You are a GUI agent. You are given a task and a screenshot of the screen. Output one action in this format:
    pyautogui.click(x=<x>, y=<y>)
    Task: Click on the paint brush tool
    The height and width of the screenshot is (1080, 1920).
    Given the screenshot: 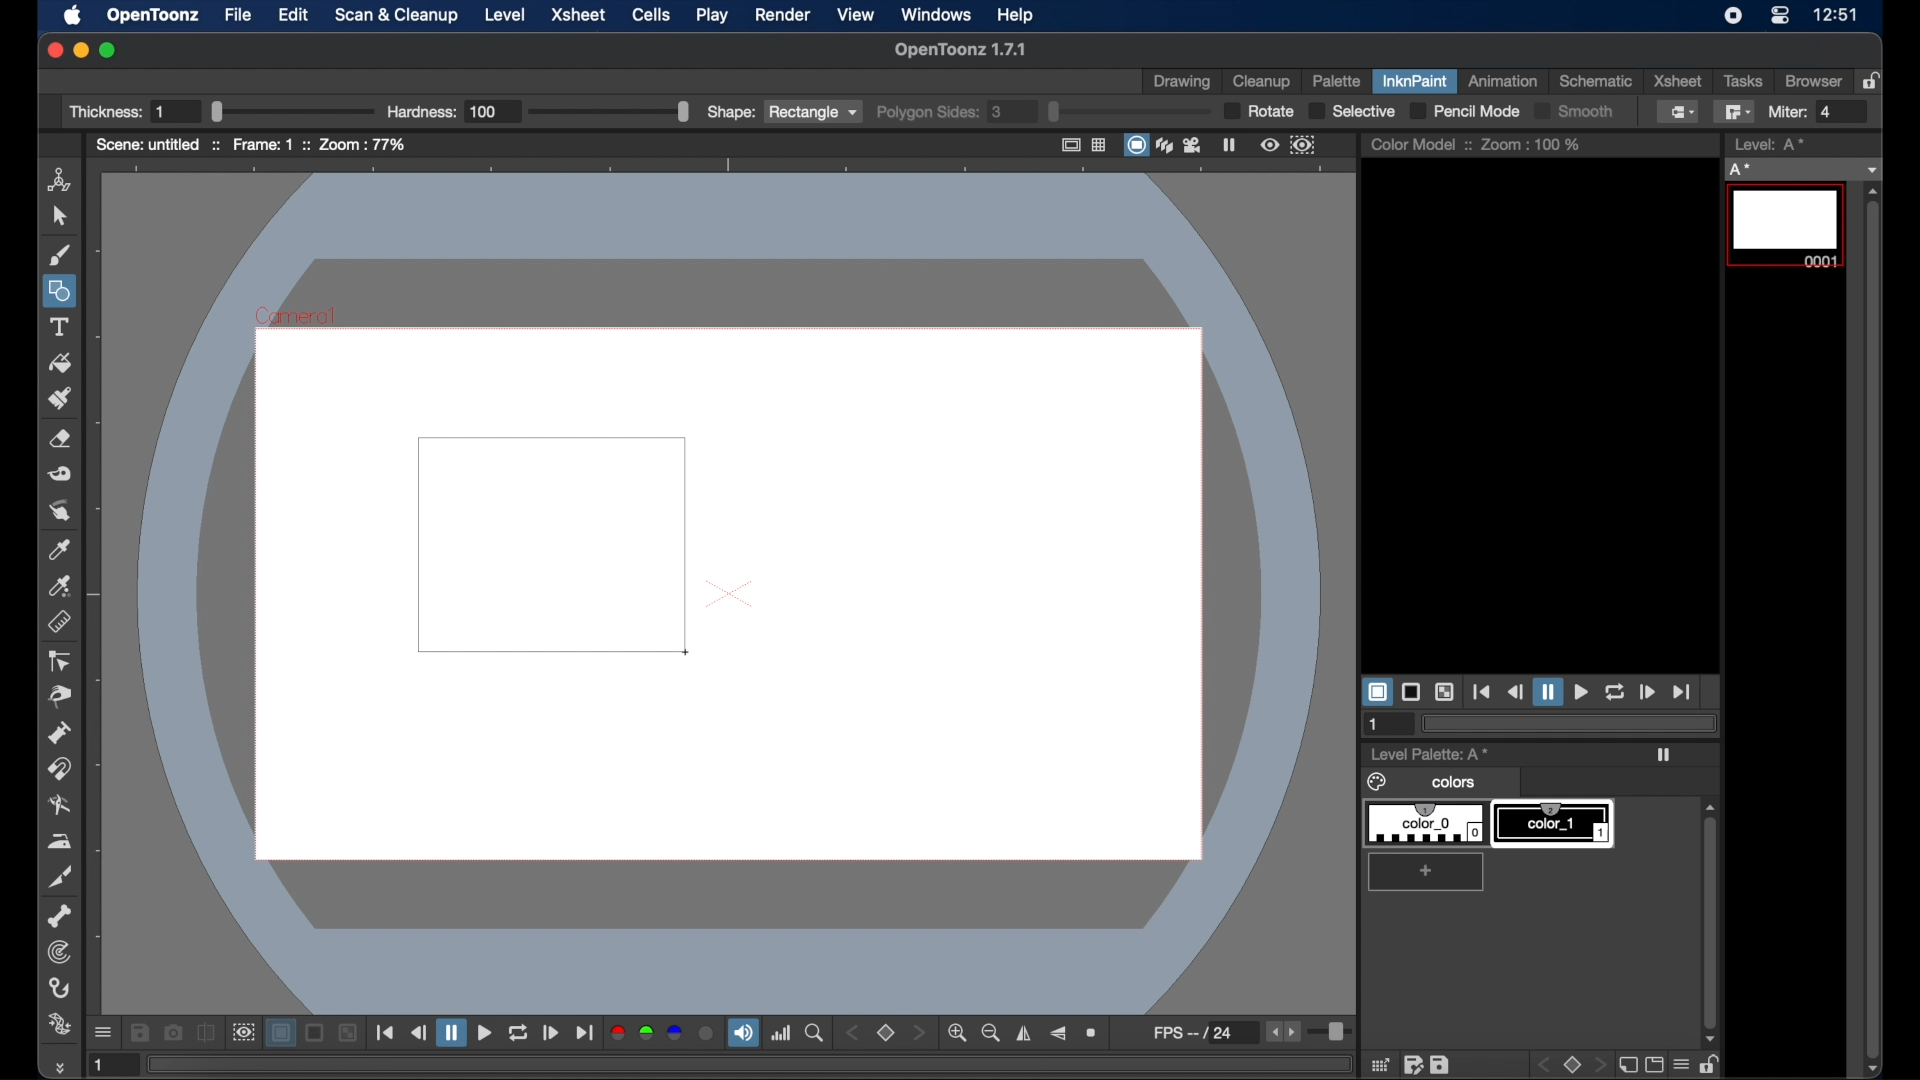 What is the action you would take?
    pyautogui.click(x=61, y=398)
    